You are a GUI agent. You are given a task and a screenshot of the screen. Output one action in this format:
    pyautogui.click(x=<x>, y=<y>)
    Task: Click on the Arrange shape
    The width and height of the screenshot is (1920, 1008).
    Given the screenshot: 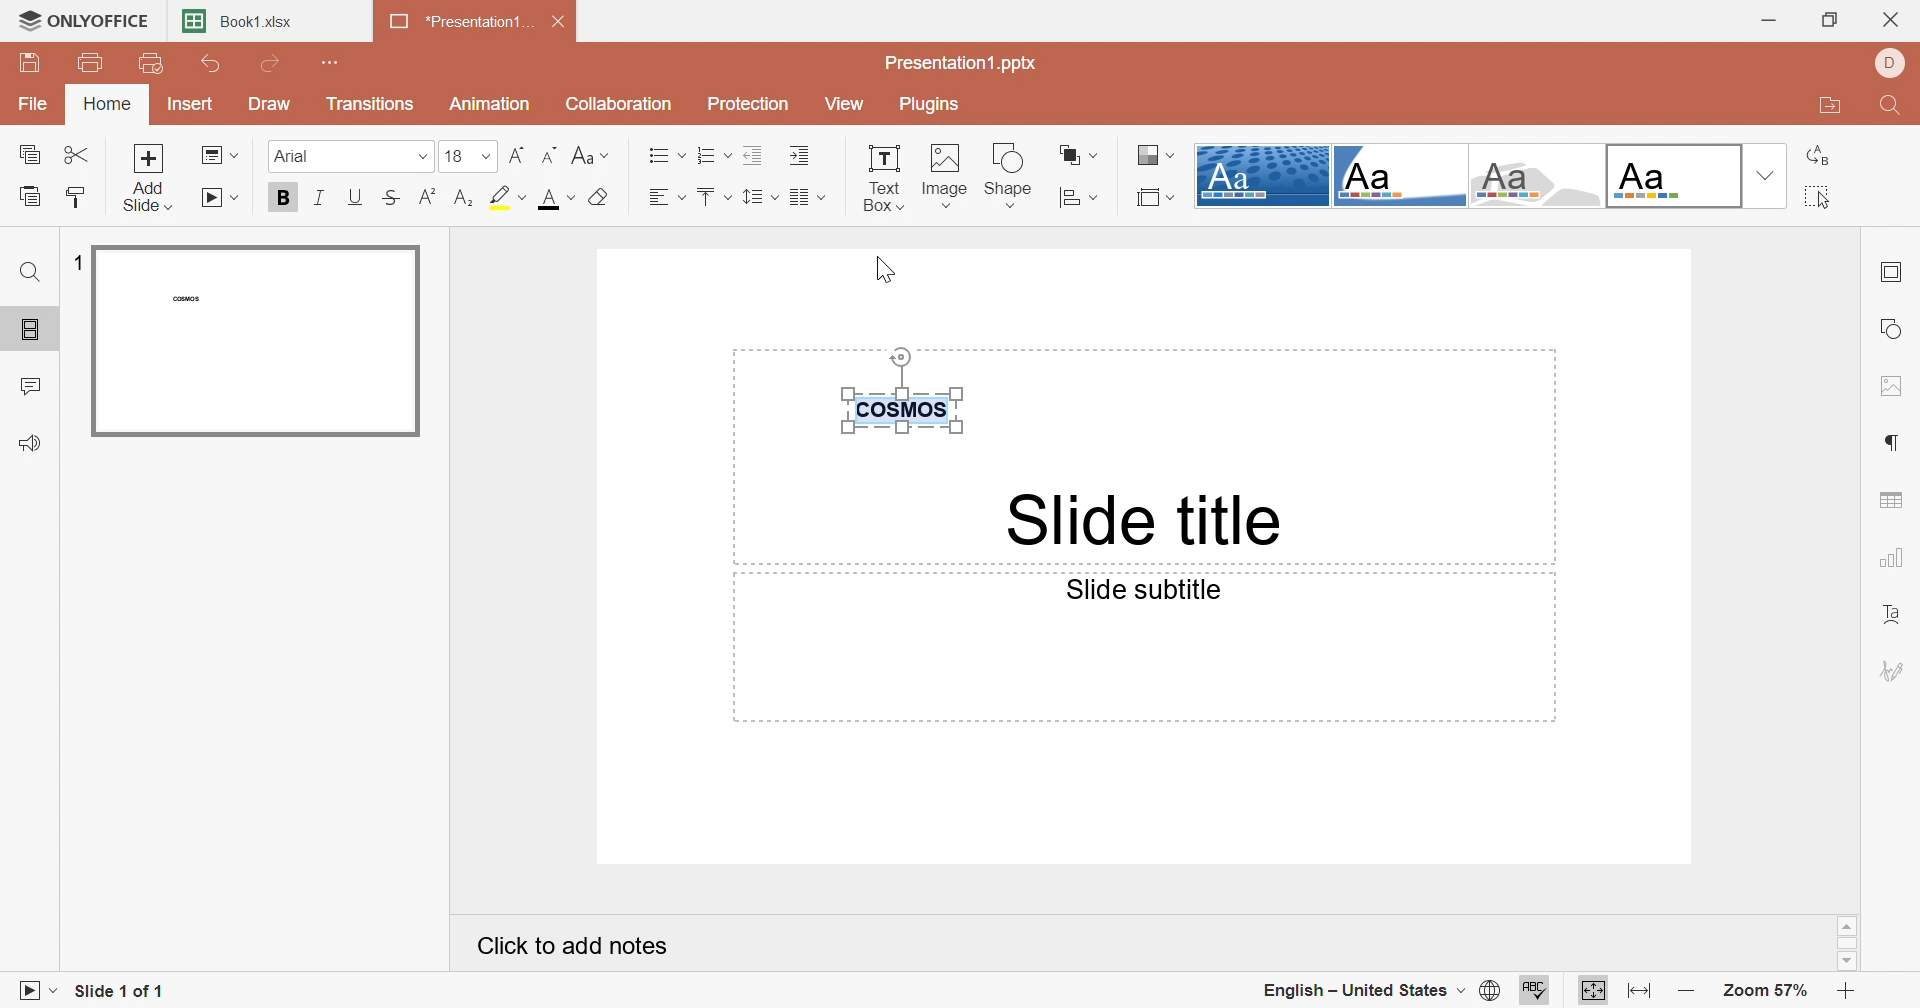 What is the action you would take?
    pyautogui.click(x=1086, y=159)
    